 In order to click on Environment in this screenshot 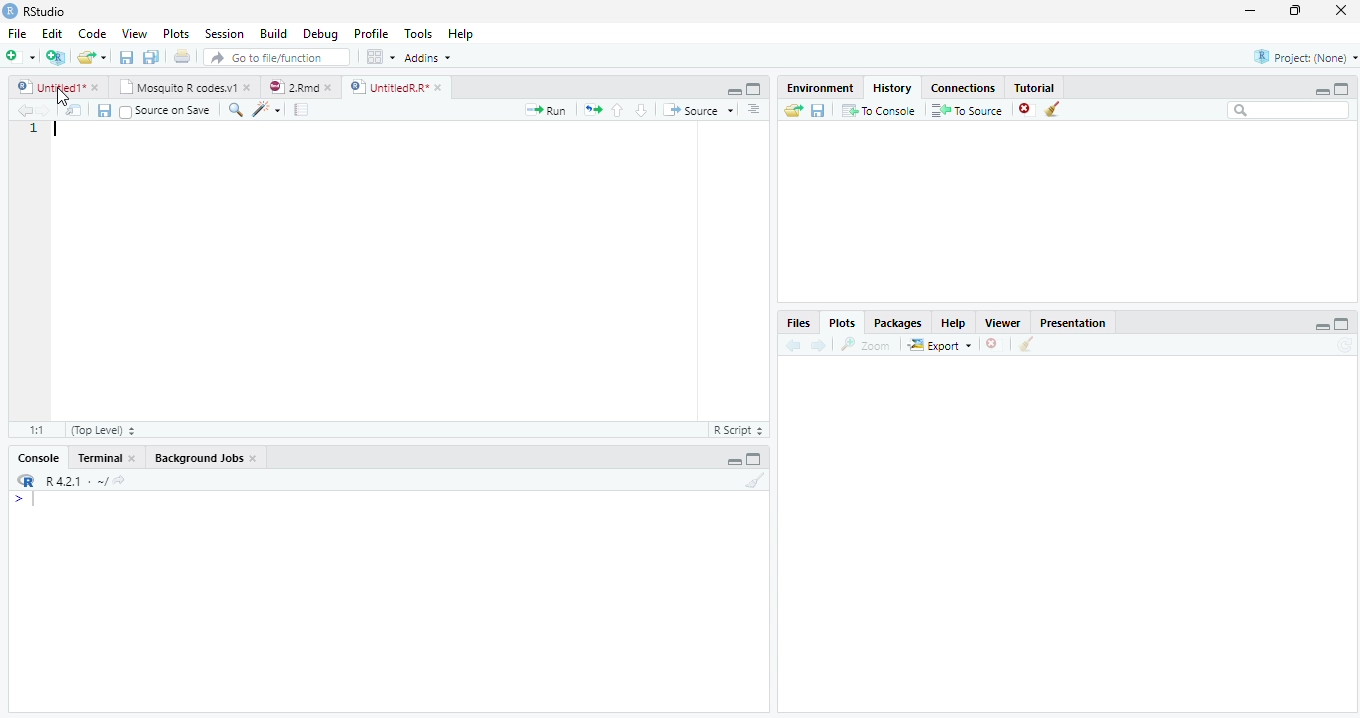, I will do `click(818, 88)`.